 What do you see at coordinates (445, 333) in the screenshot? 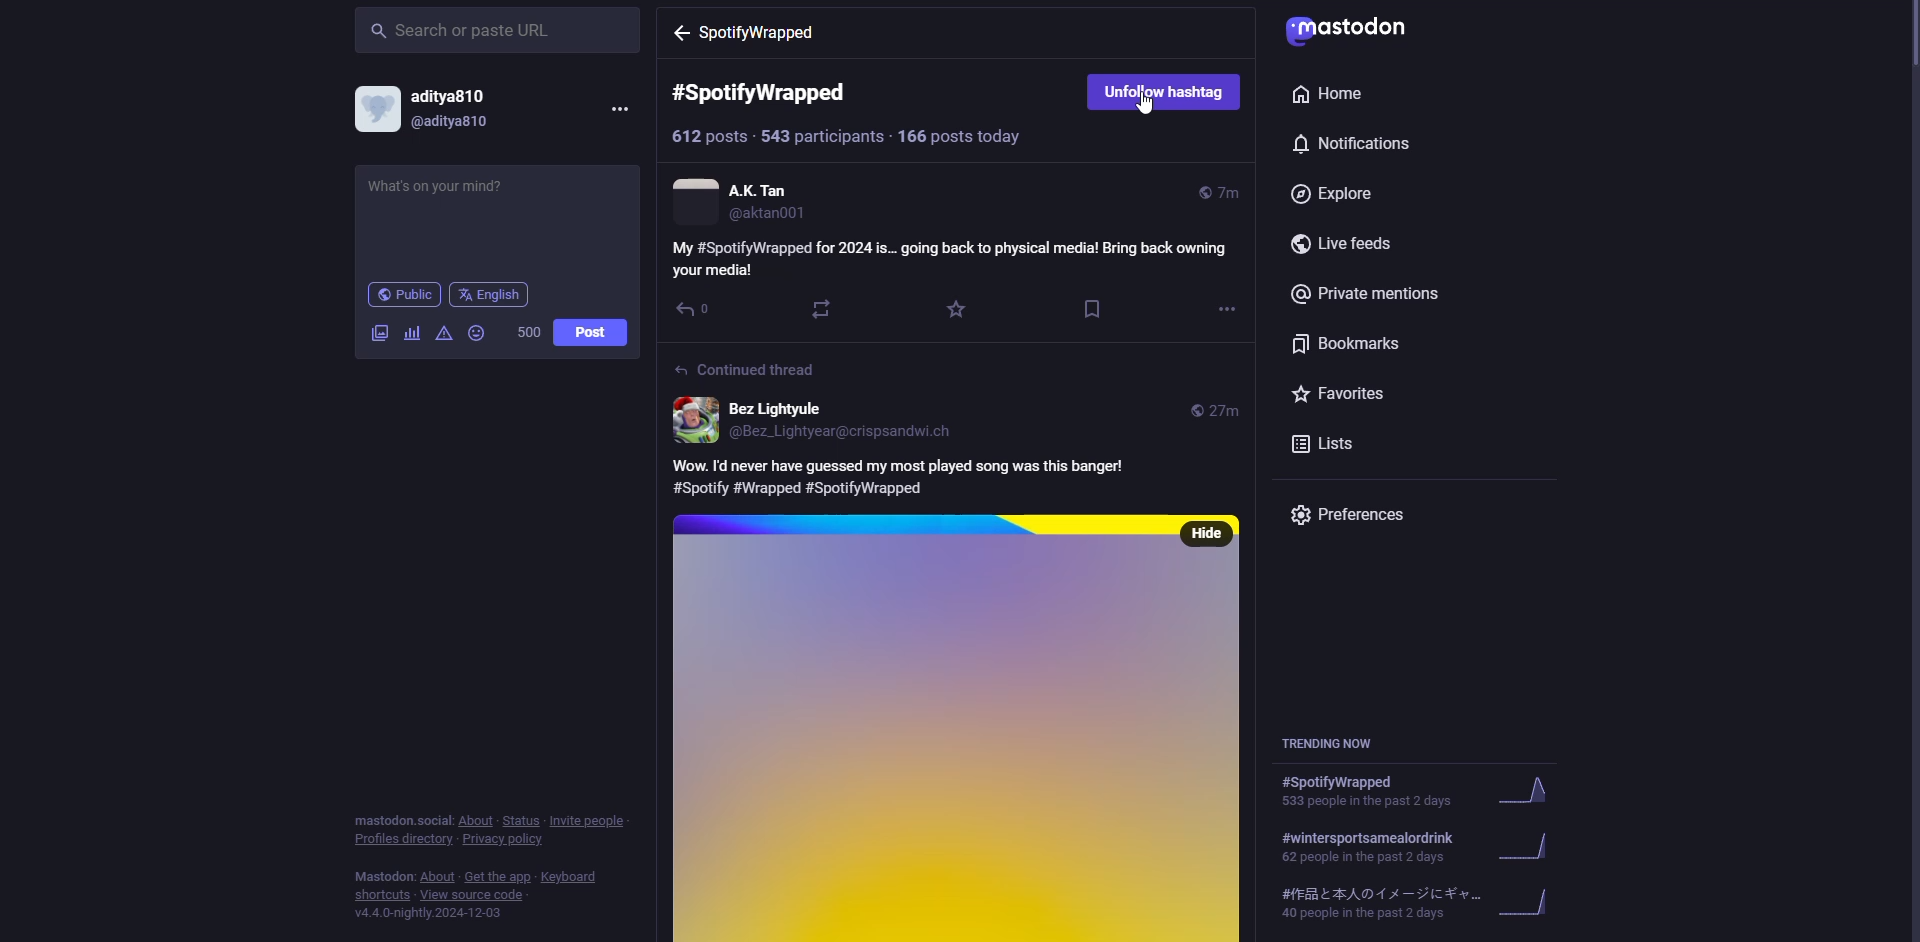
I see `advanced` at bounding box center [445, 333].